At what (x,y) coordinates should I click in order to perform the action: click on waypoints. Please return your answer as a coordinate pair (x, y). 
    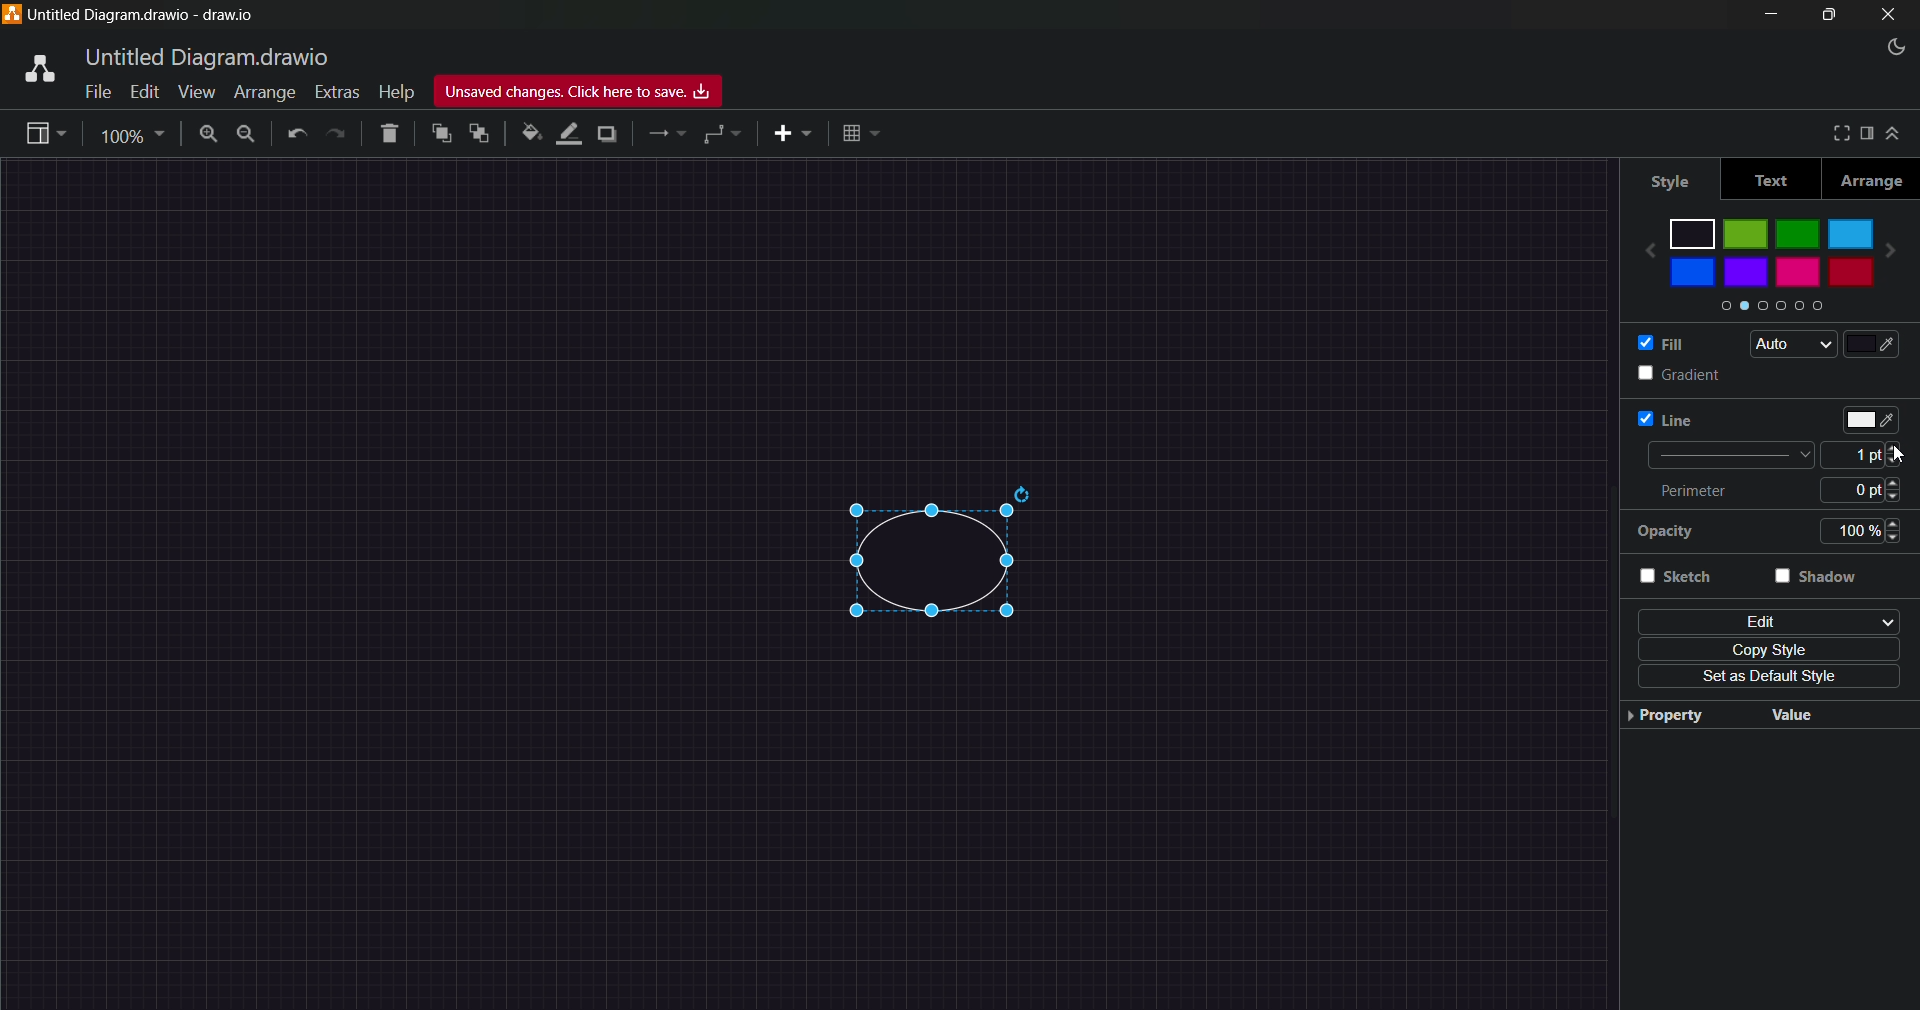
    Looking at the image, I should click on (719, 136).